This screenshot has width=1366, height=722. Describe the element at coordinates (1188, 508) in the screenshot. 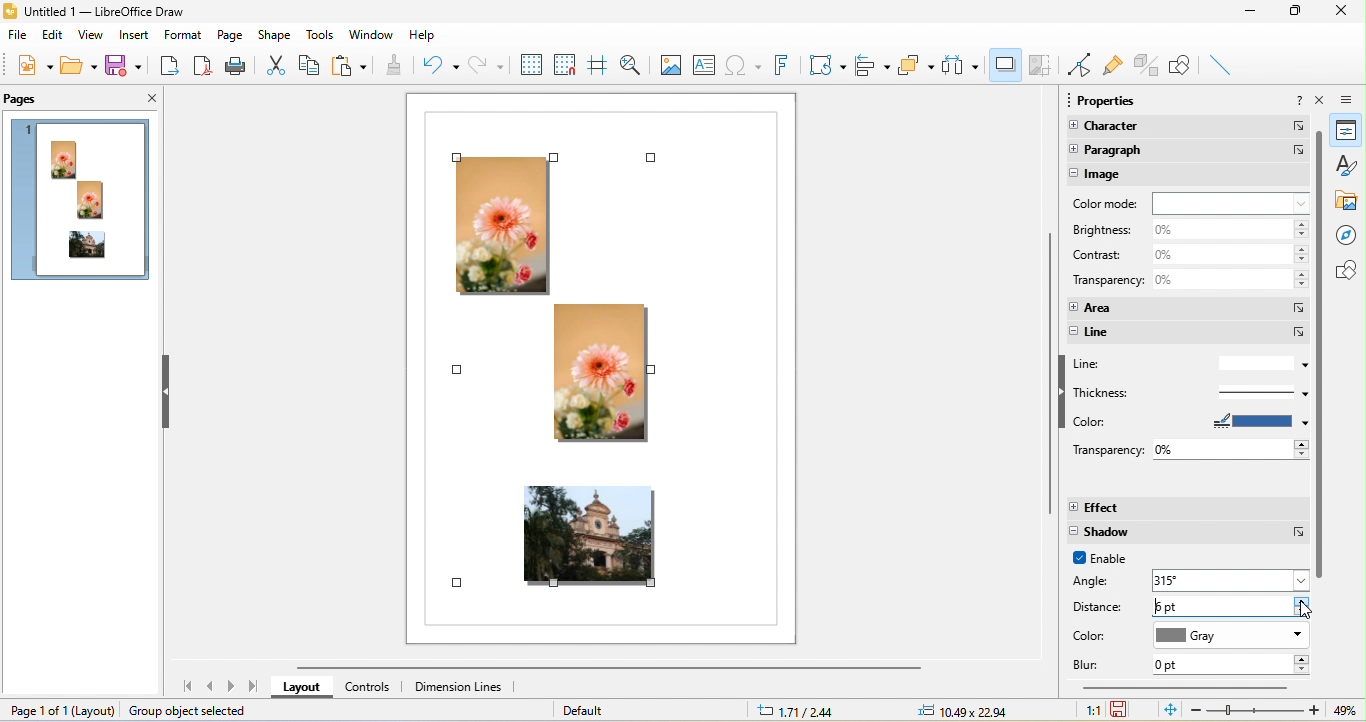

I see `effect` at that location.